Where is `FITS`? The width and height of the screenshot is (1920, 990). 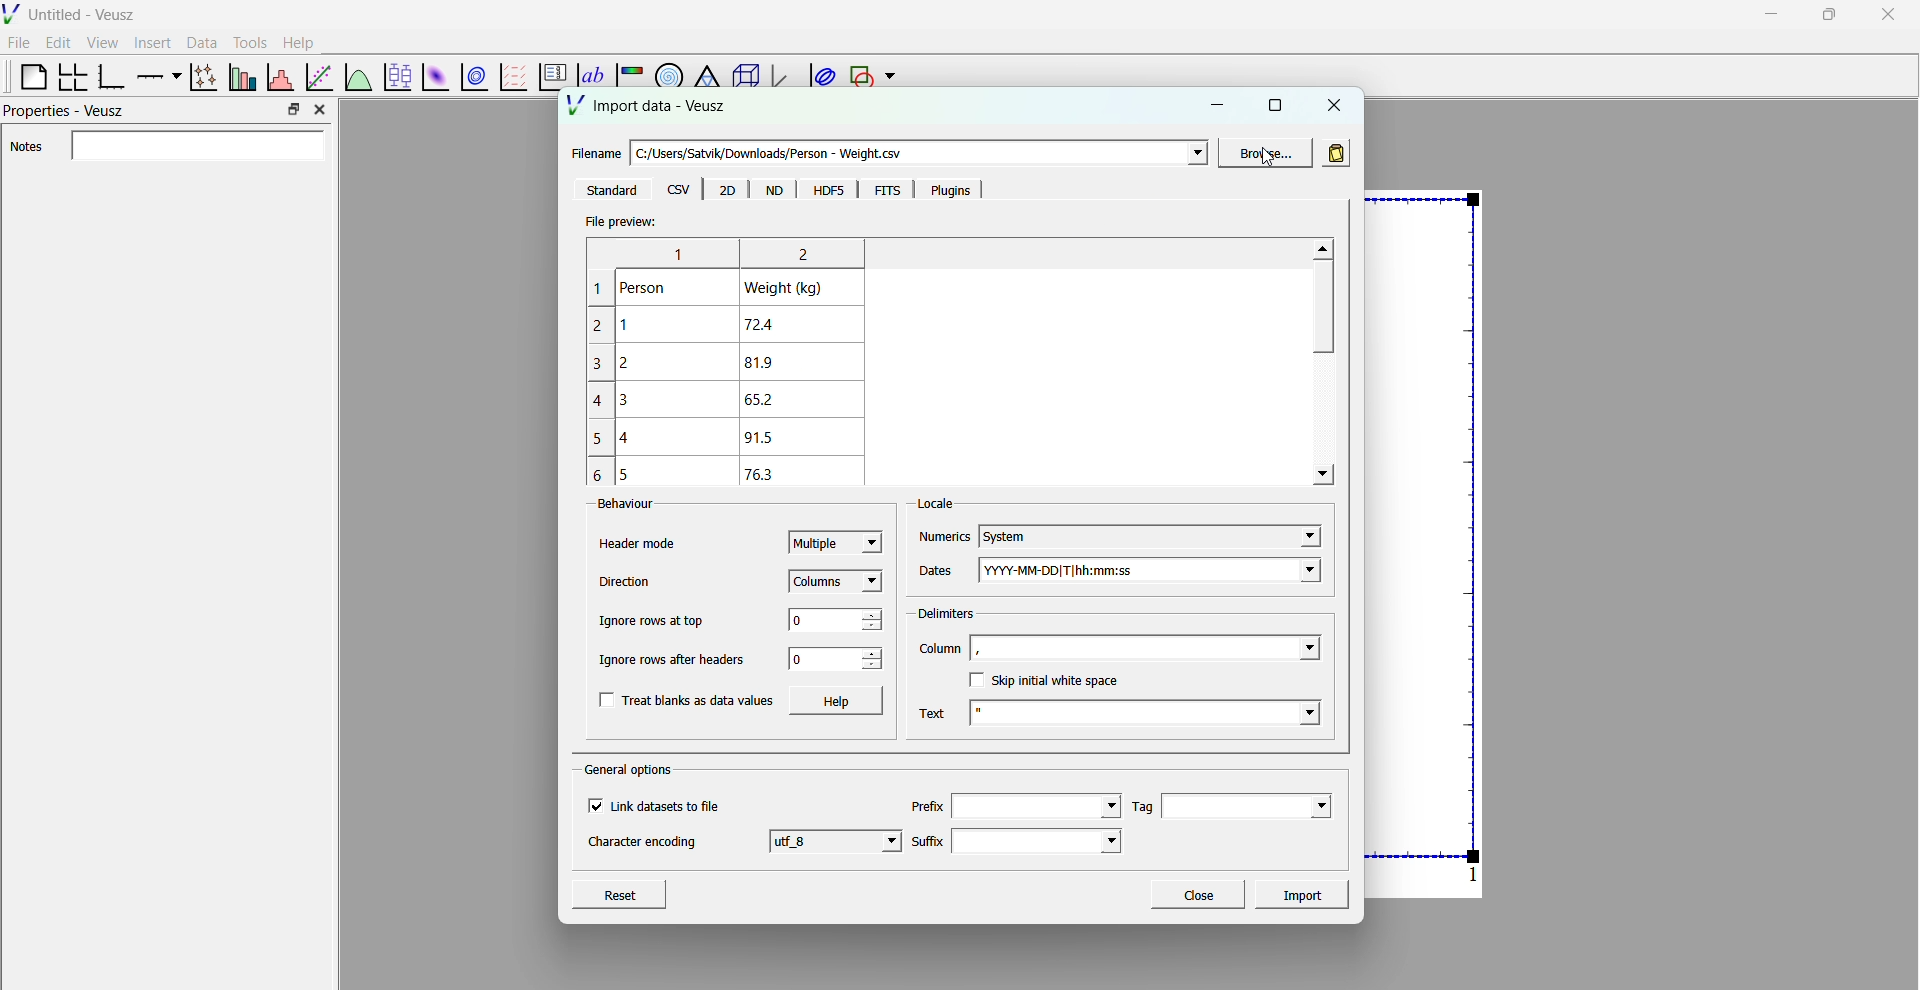
FITS is located at coordinates (882, 190).